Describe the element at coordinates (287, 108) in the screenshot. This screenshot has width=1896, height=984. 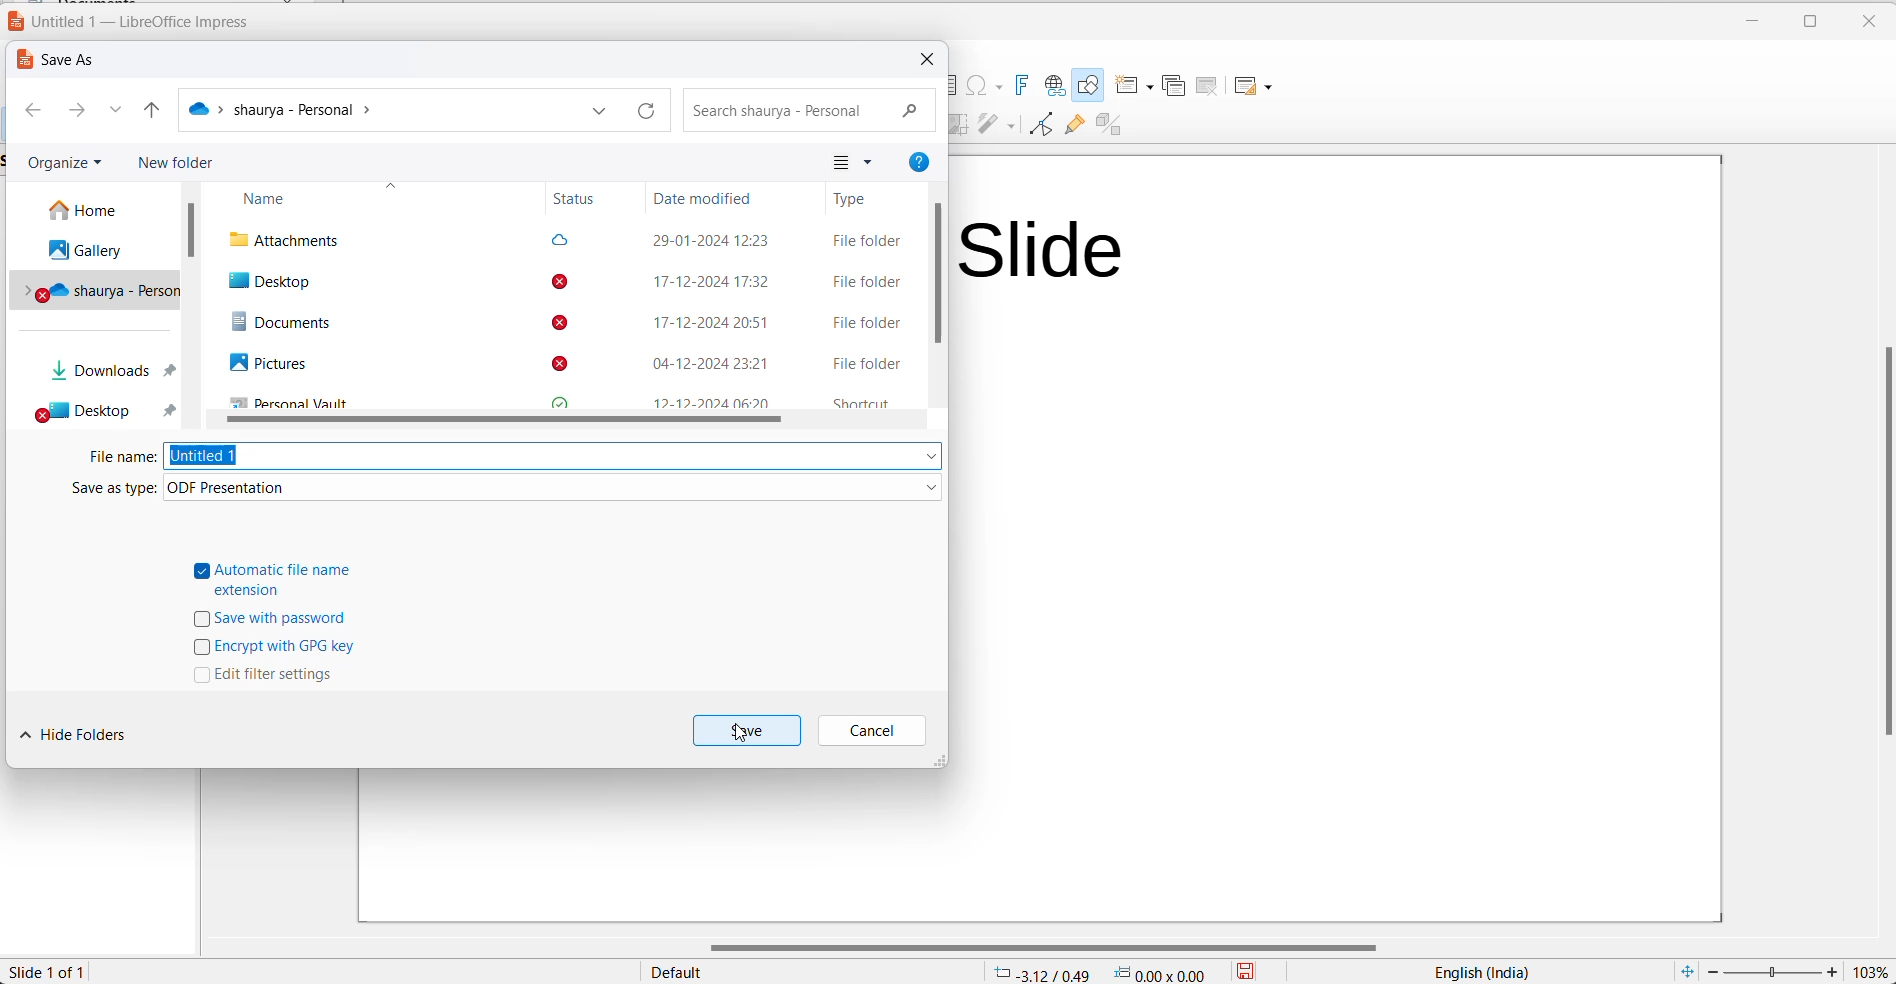
I see `path: onedrive > shaurya - Personal >` at that location.